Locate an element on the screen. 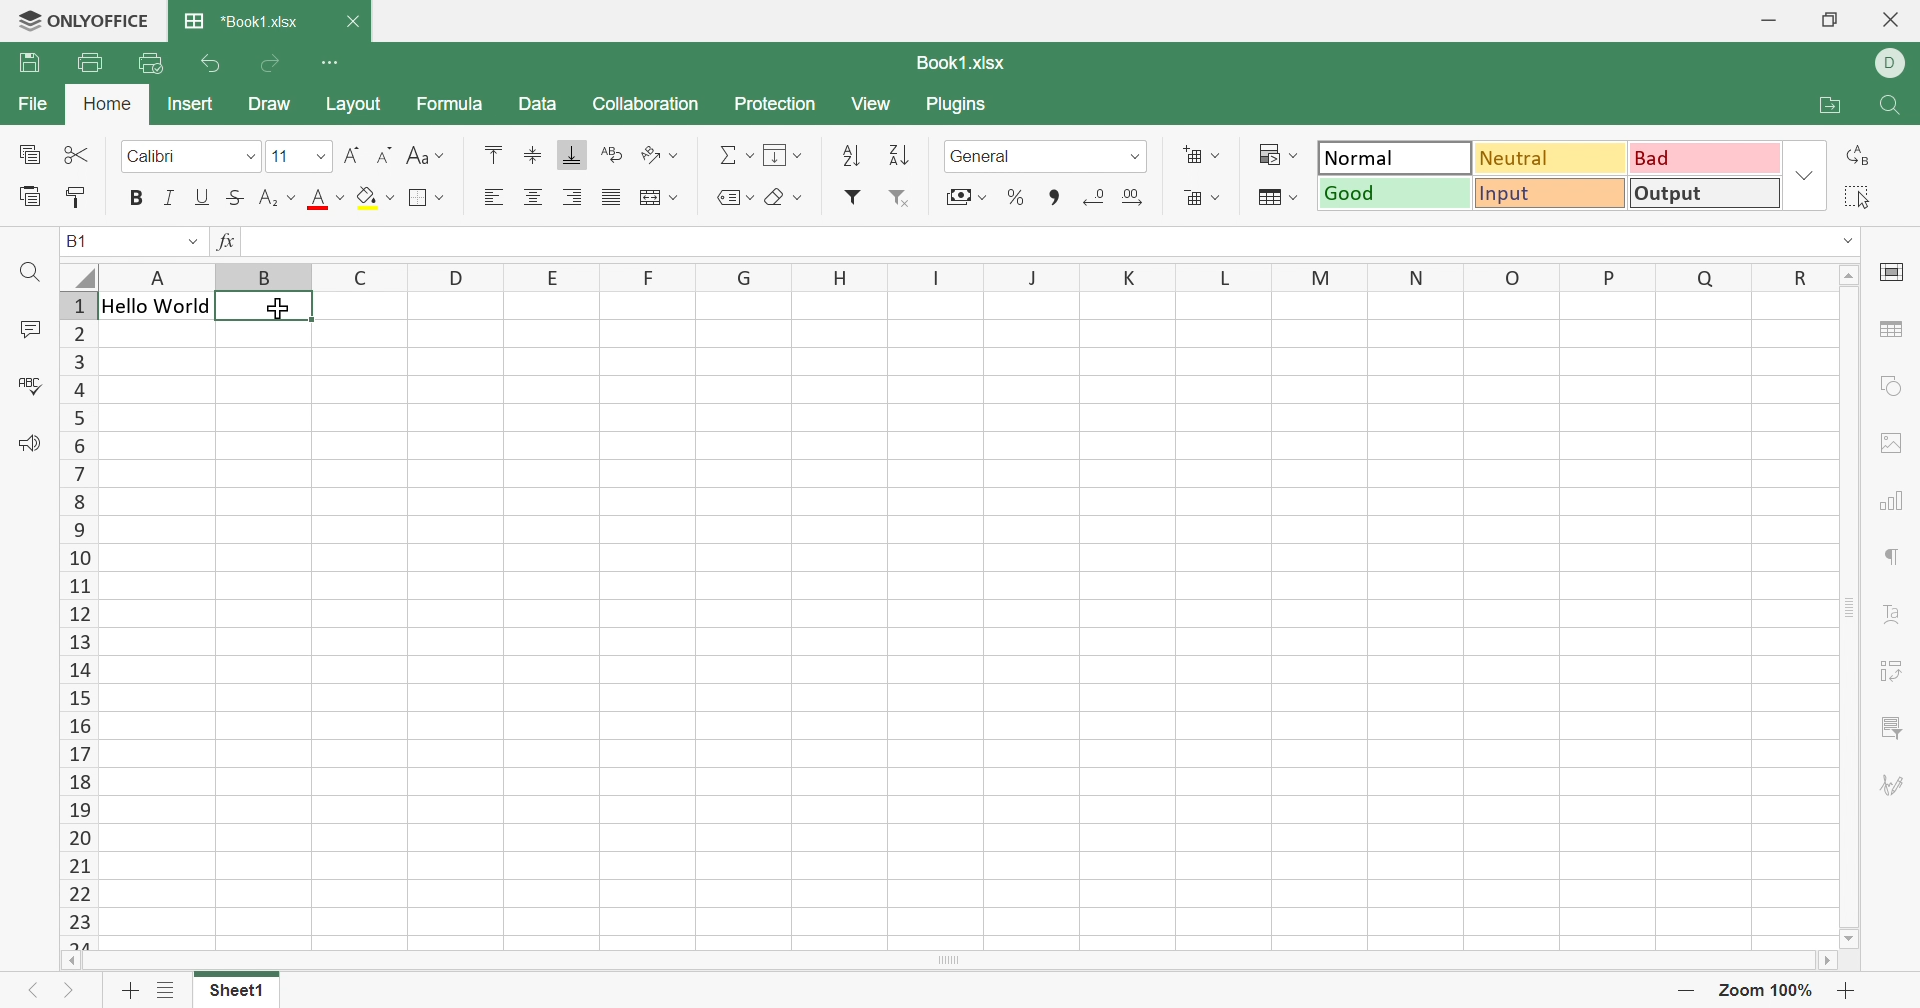 Image resolution: width=1920 pixels, height=1008 pixels. Home is located at coordinates (107, 103).